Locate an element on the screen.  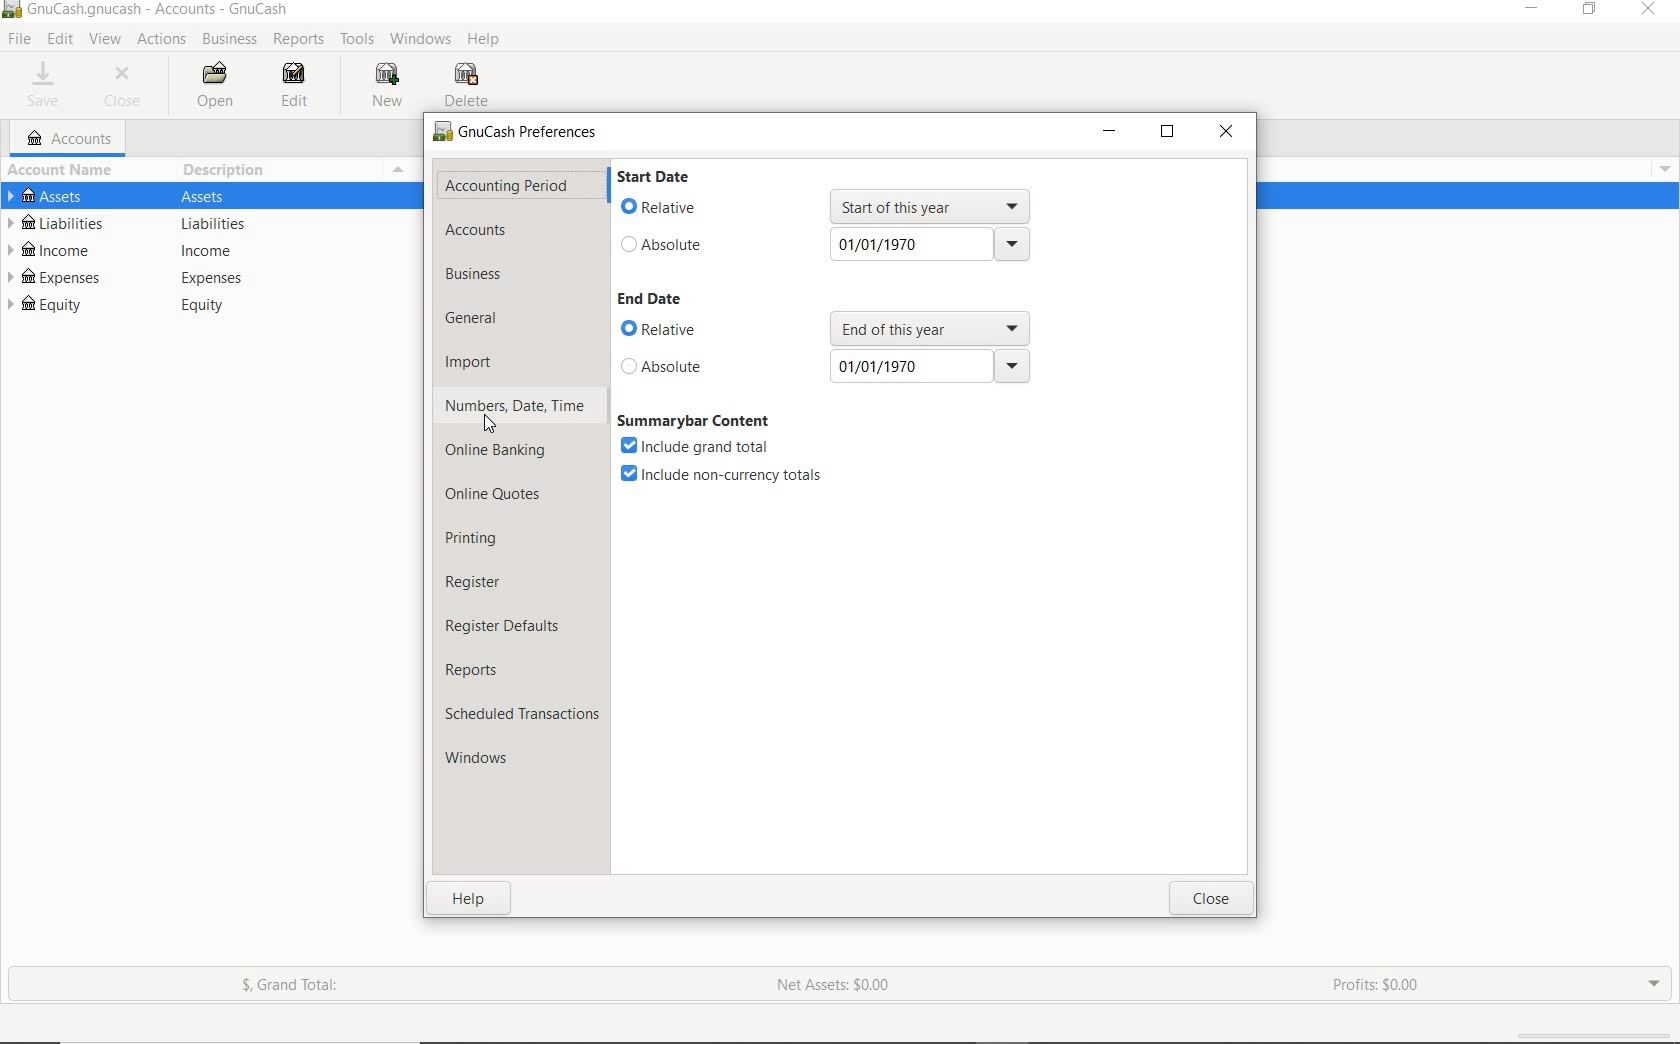
Cursor is located at coordinates (490, 424).